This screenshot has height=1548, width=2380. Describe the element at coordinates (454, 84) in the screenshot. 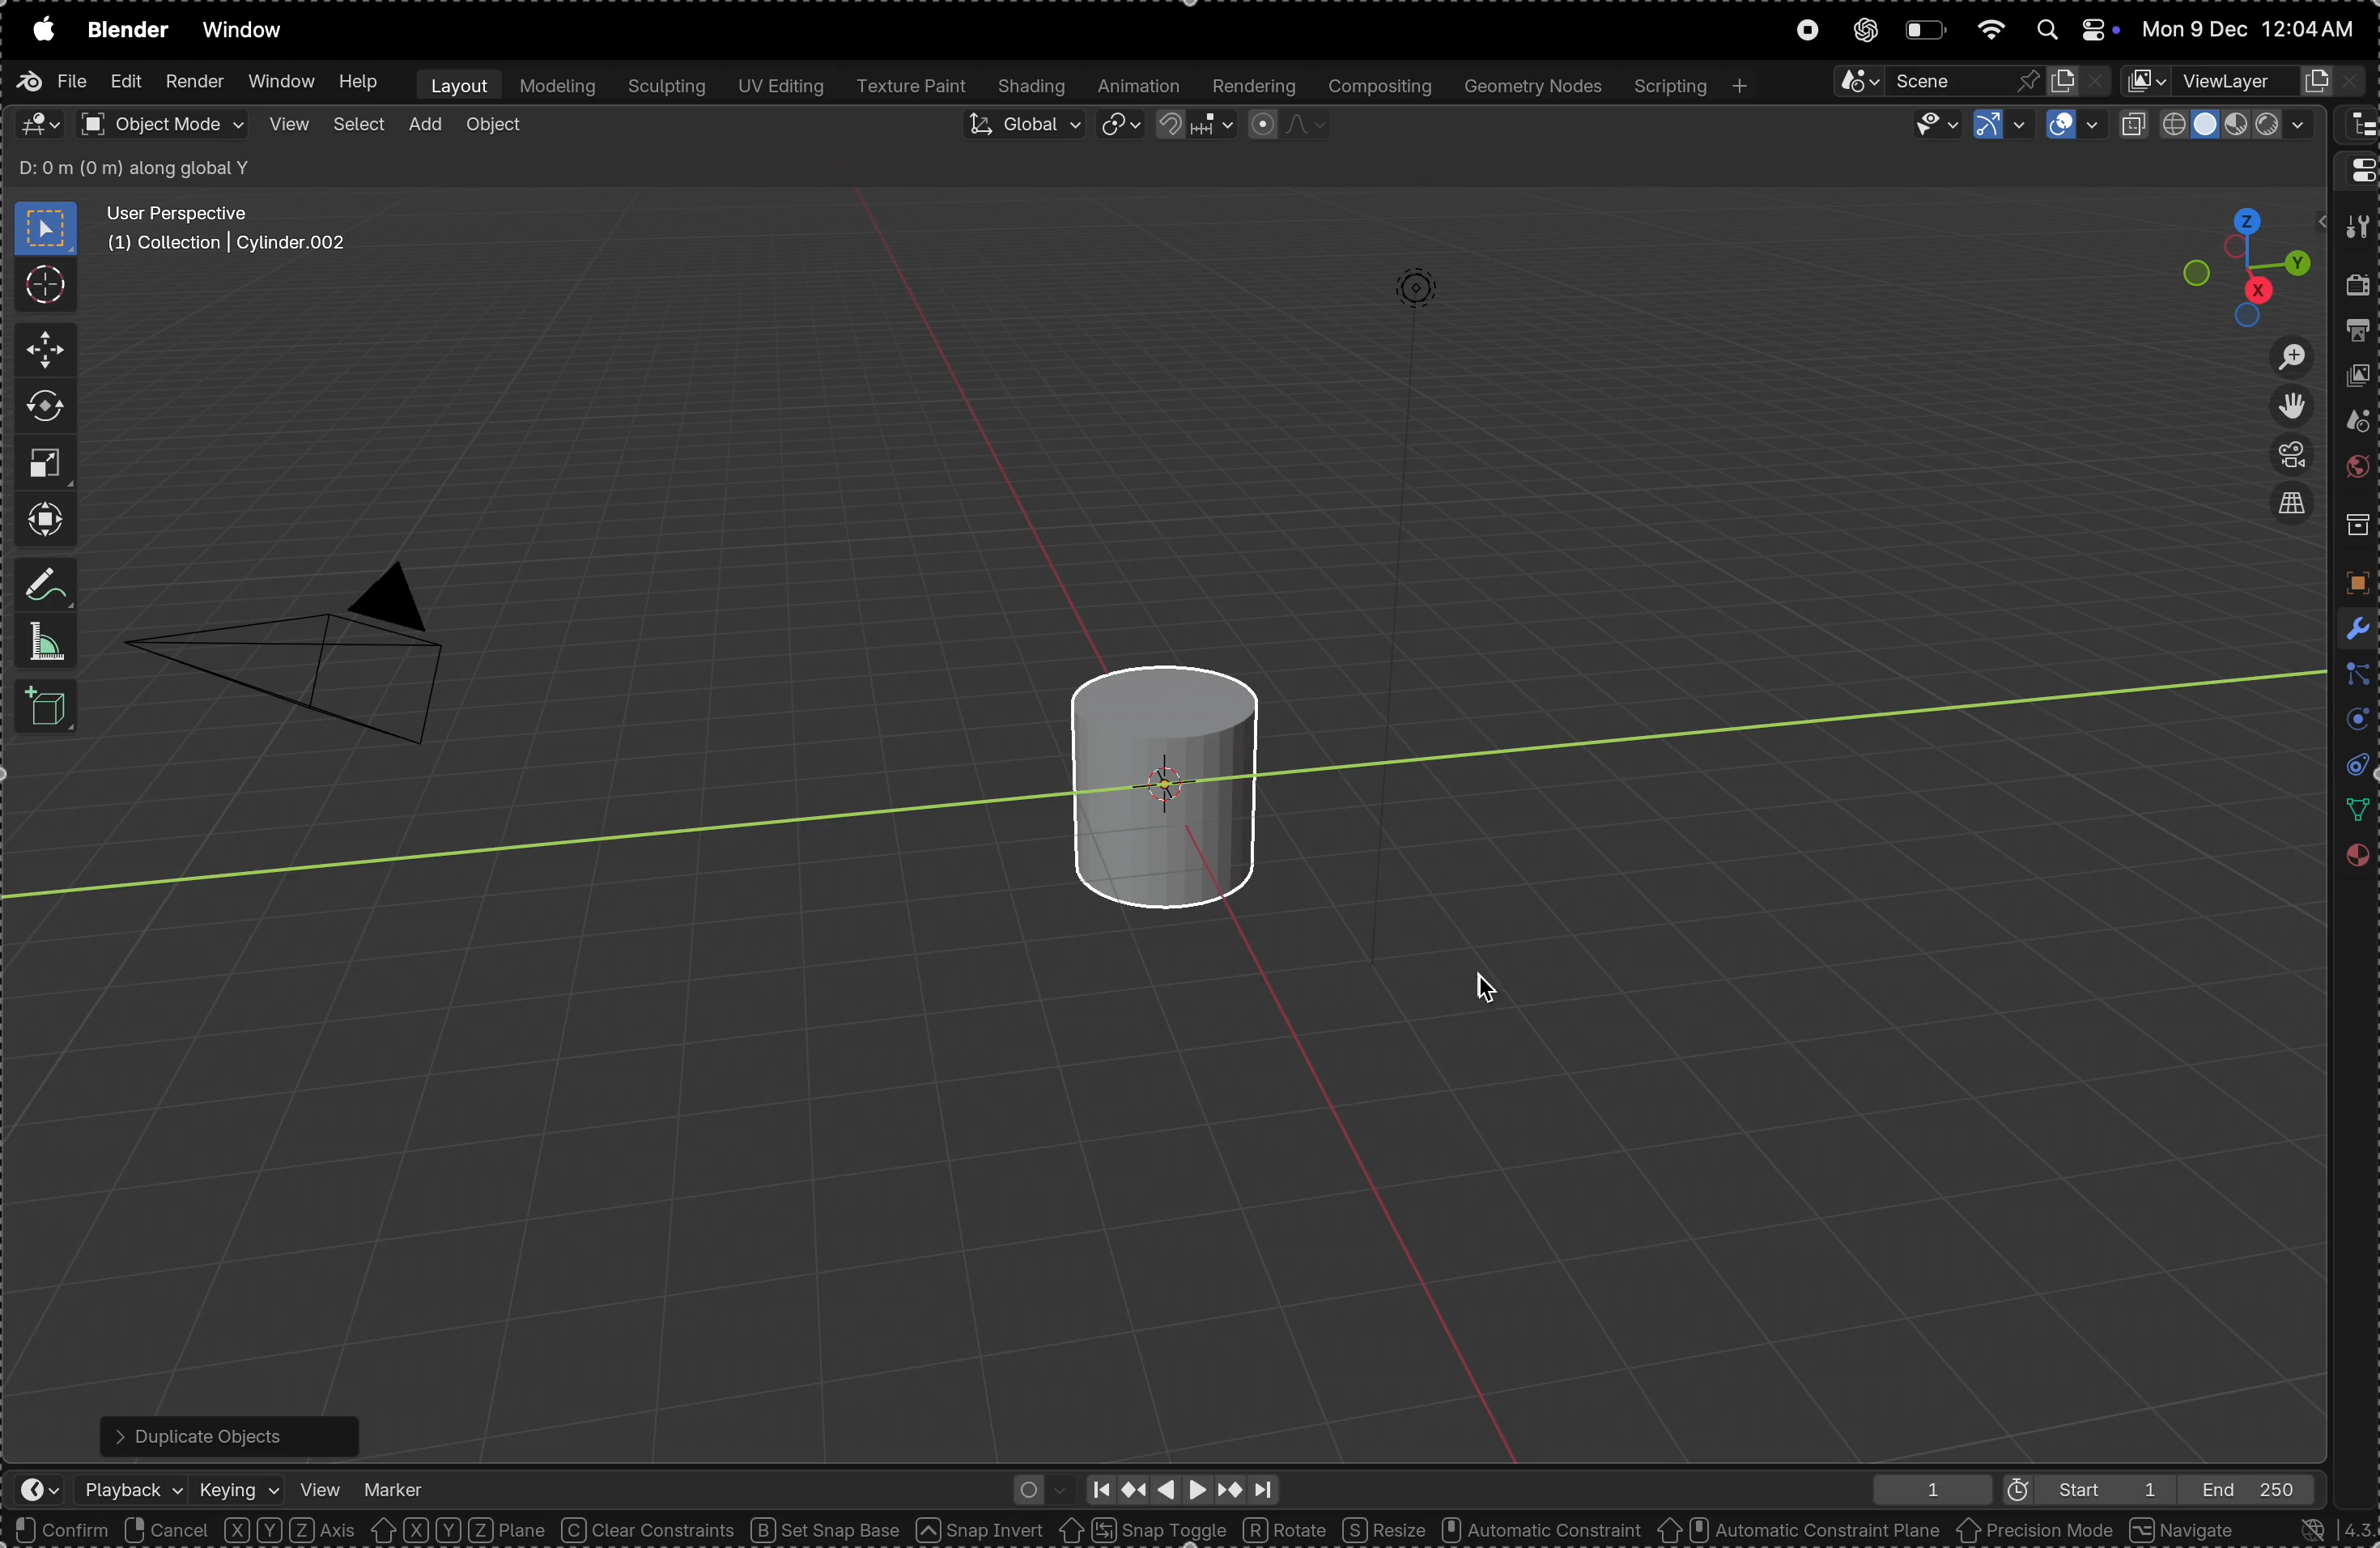

I see `layout` at that location.